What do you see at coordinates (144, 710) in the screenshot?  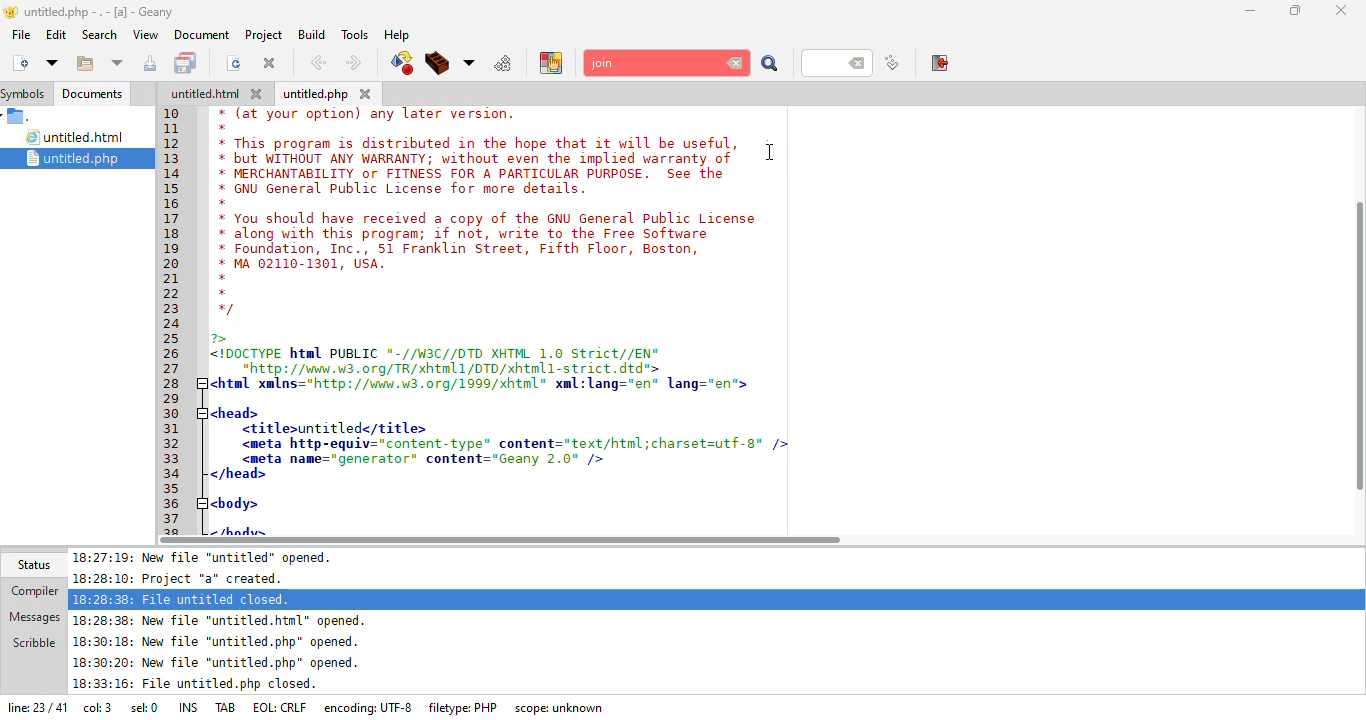 I see `sel:0` at bounding box center [144, 710].